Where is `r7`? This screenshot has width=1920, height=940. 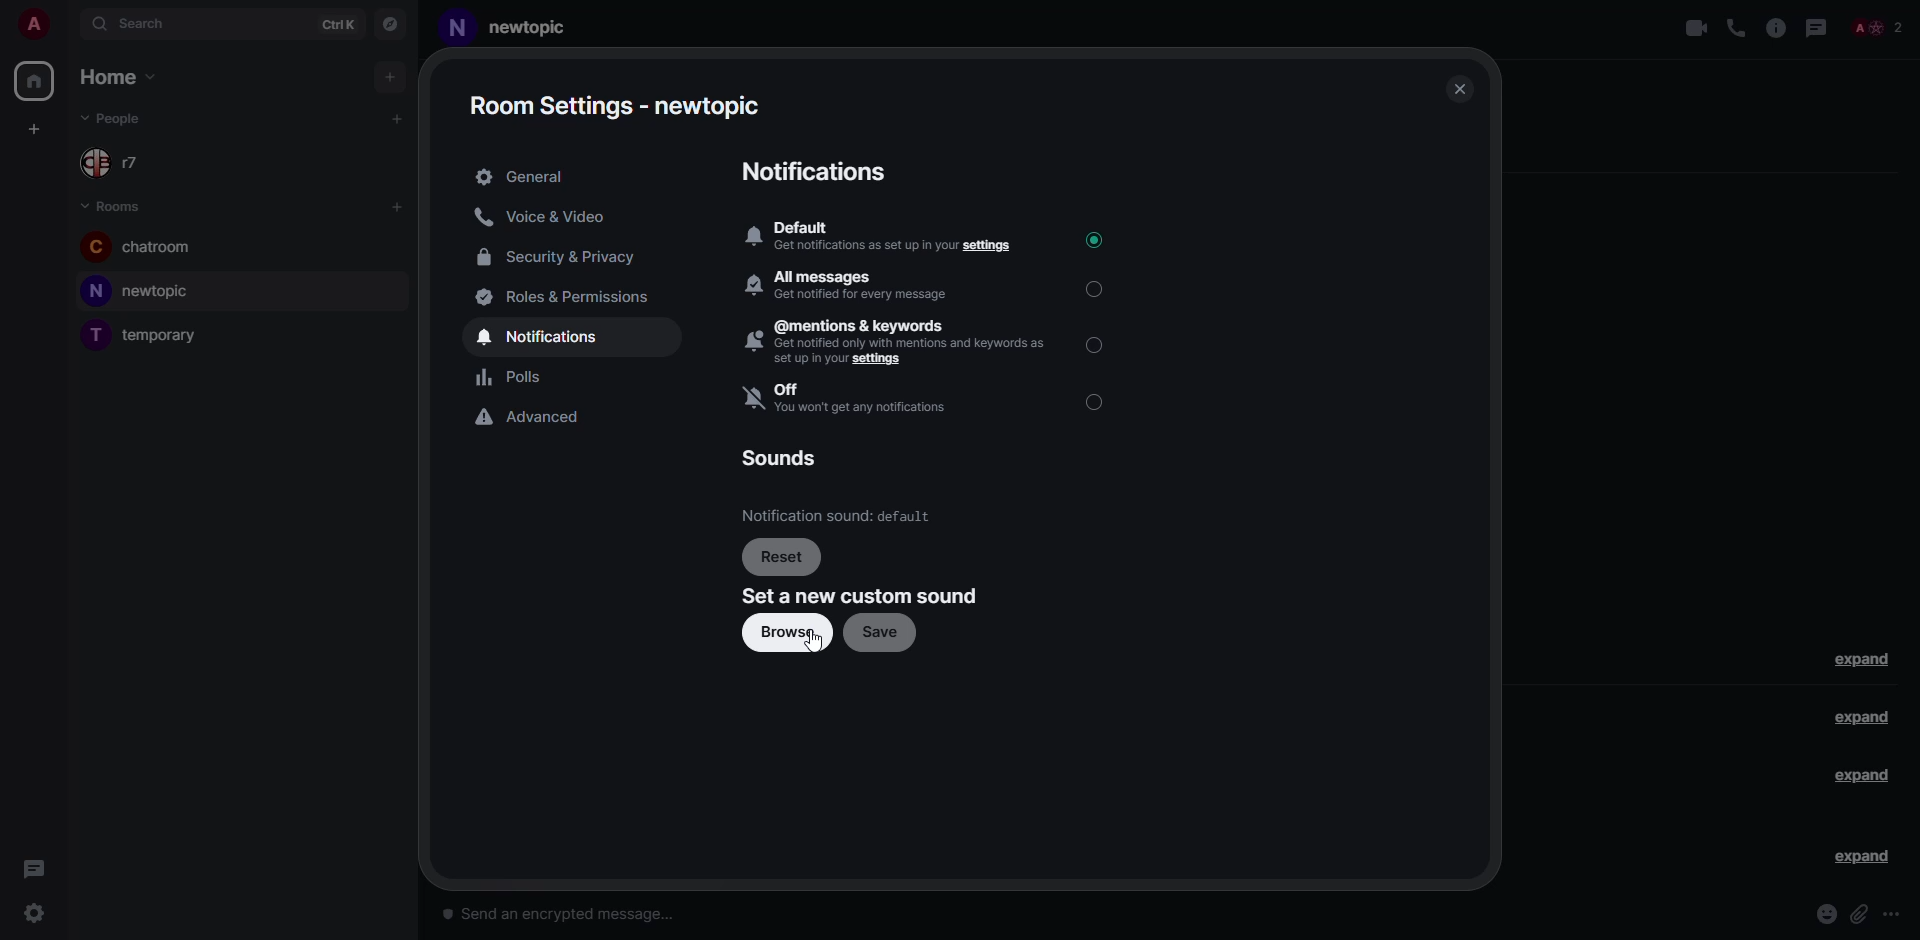 r7 is located at coordinates (121, 165).